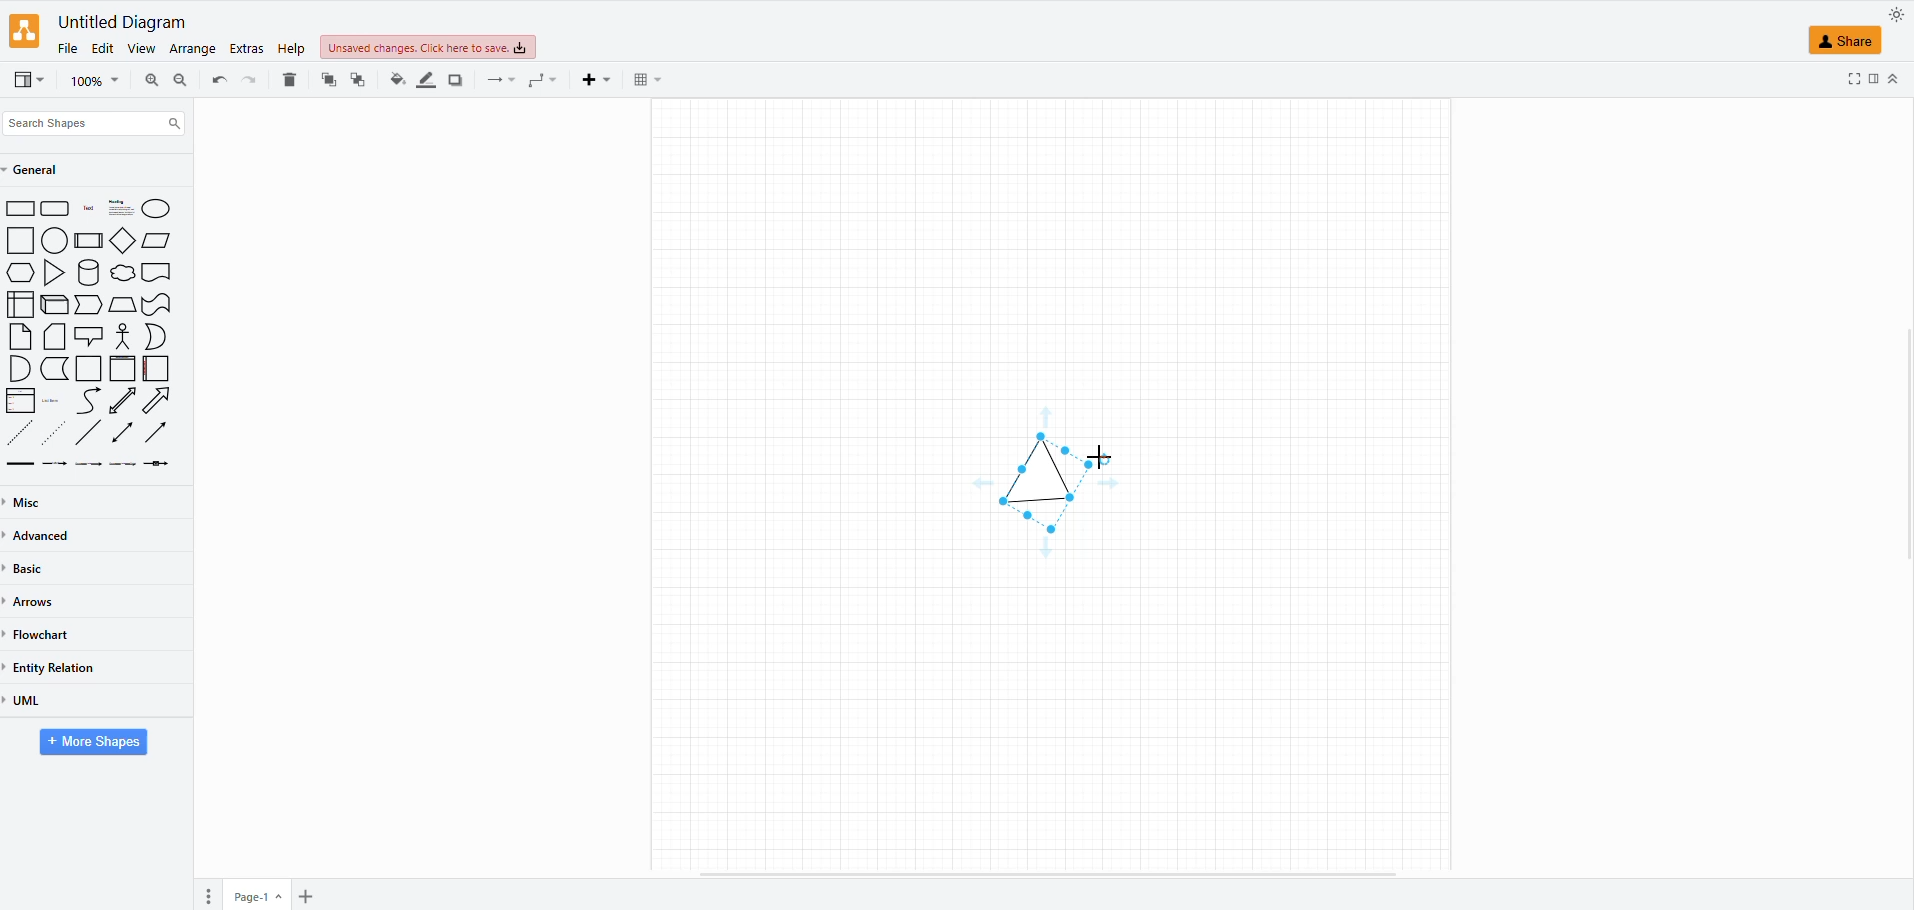 Image resolution: width=1914 pixels, height=910 pixels. I want to click on appearance, so click(1894, 15).